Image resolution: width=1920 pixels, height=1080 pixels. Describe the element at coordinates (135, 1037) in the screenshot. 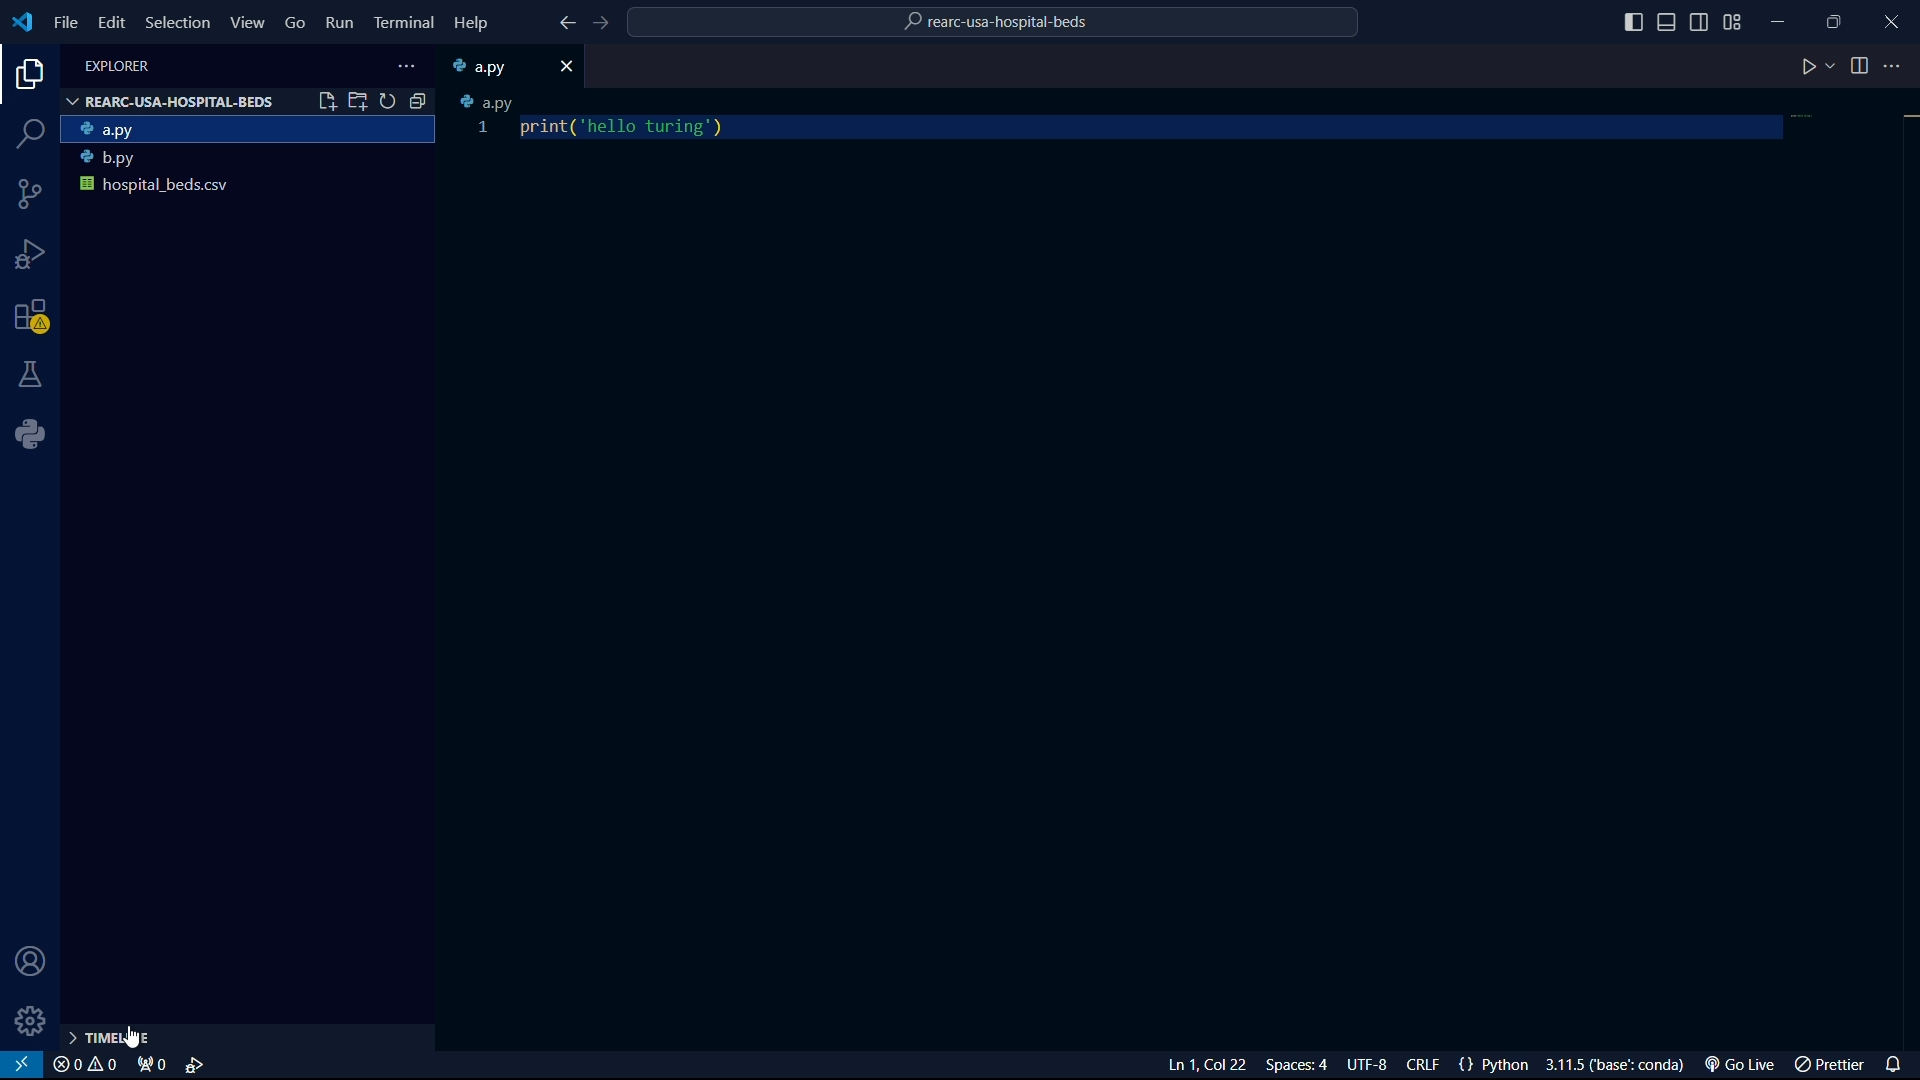

I see `cursor` at that location.